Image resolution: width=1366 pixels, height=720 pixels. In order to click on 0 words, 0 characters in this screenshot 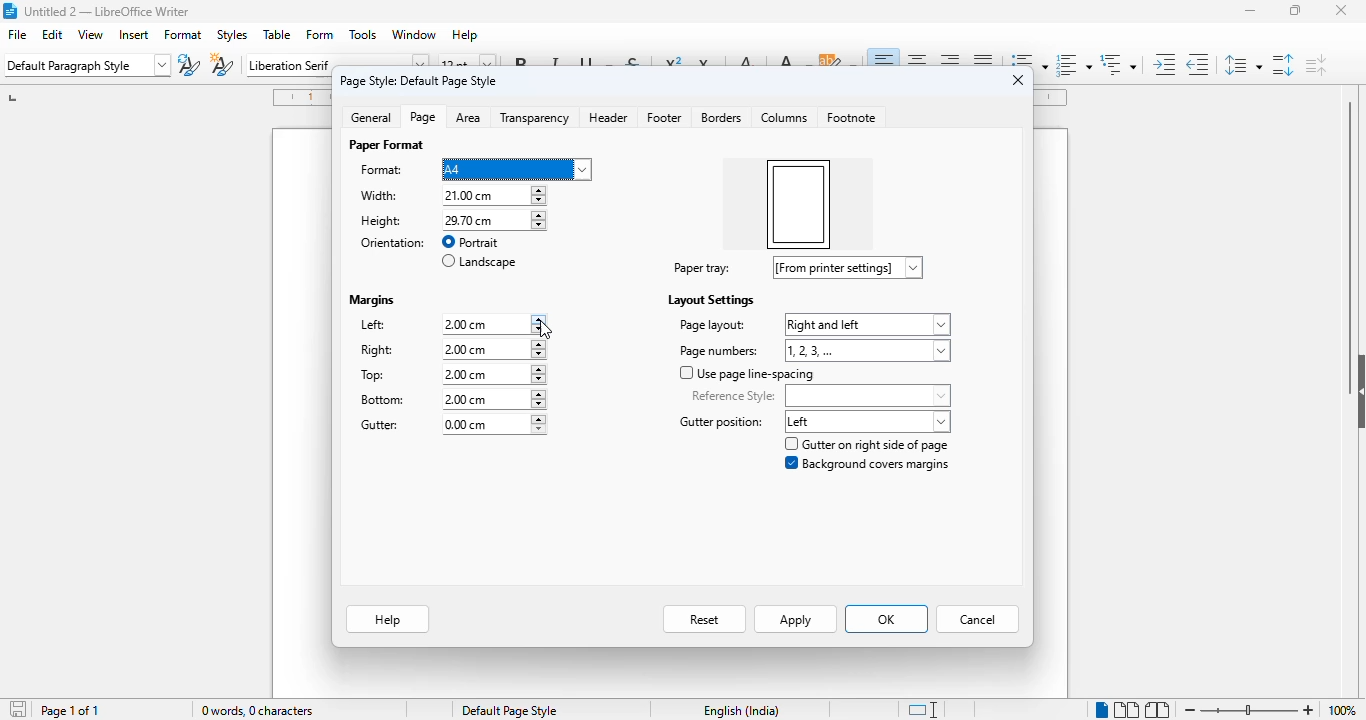, I will do `click(256, 711)`.